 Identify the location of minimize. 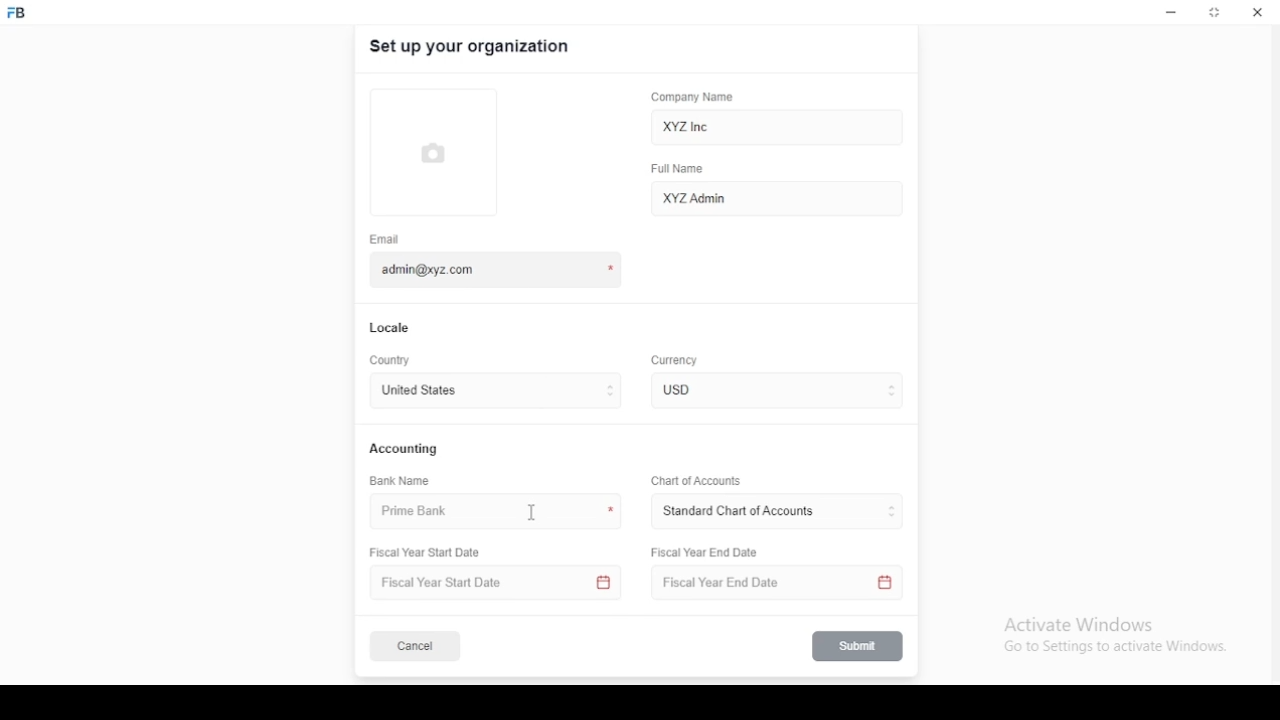
(1171, 13).